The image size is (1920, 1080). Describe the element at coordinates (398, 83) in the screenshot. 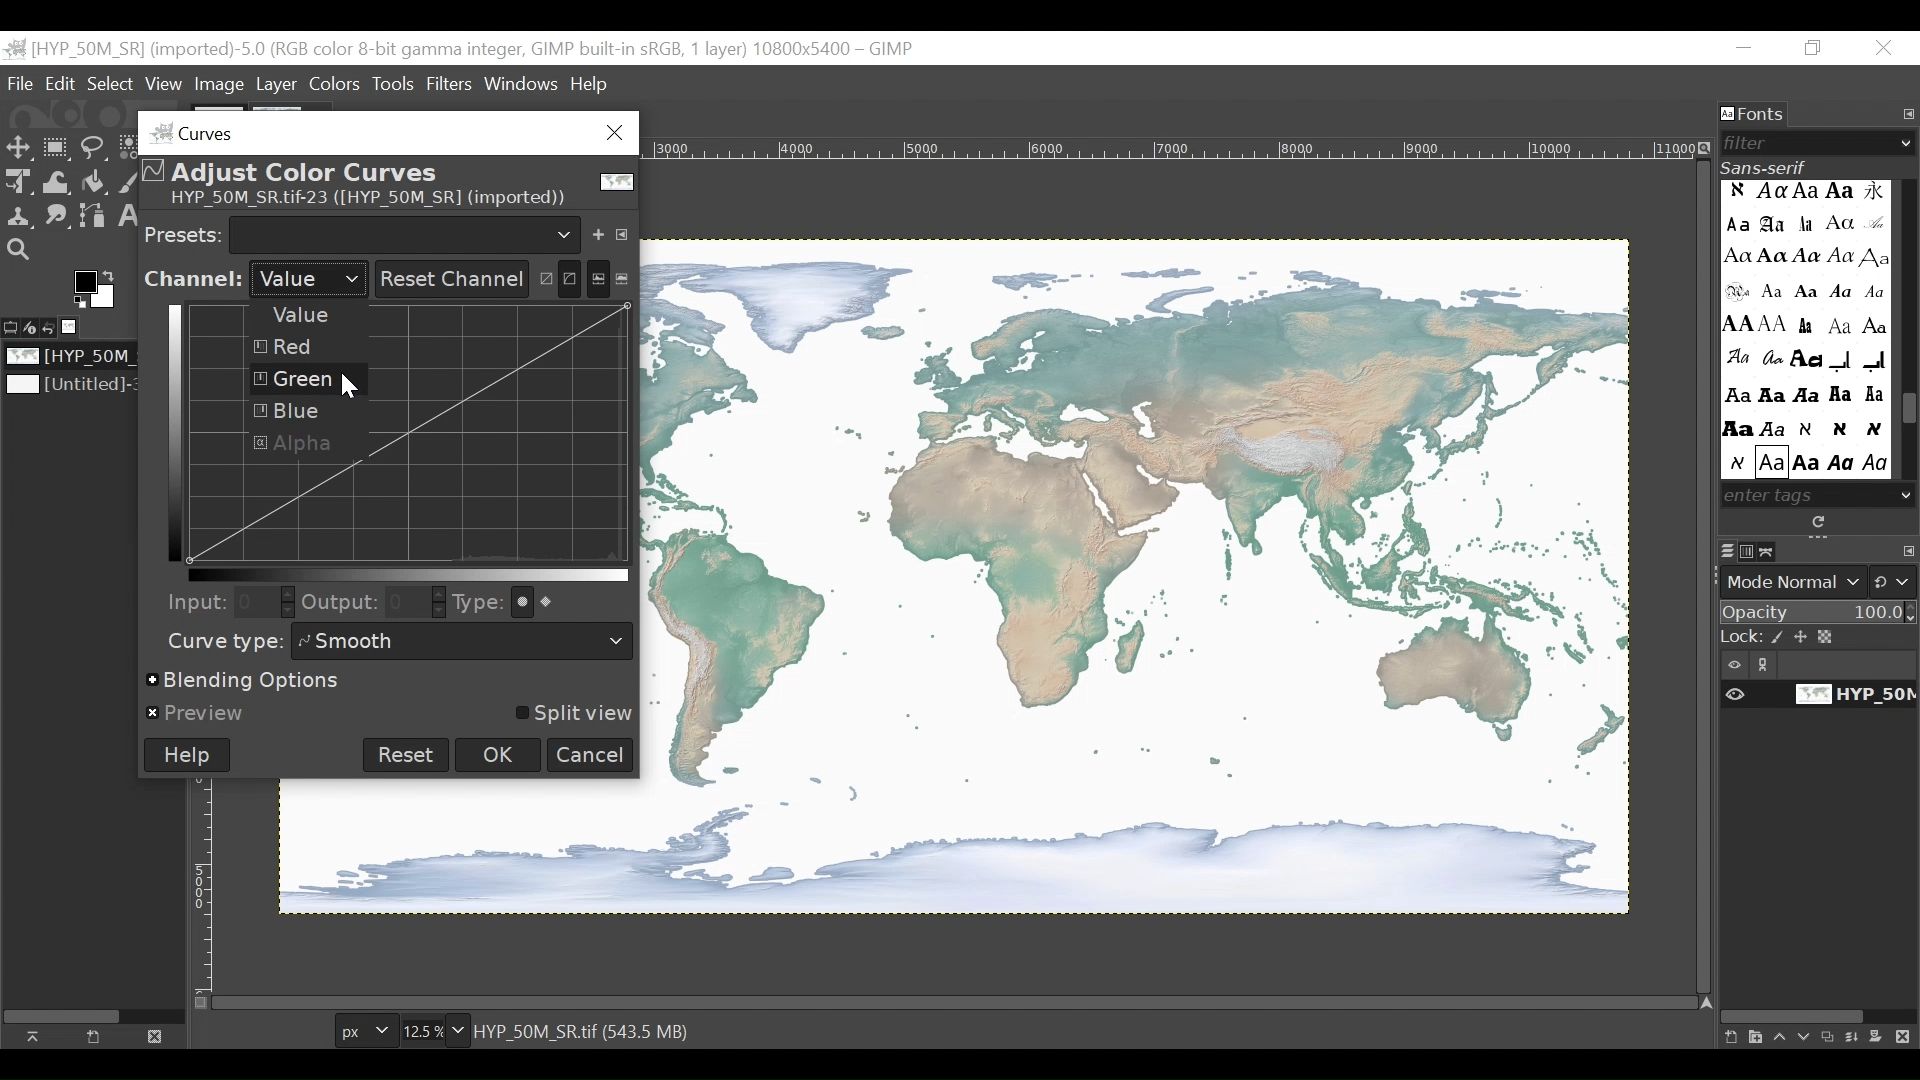

I see `Tools` at that location.